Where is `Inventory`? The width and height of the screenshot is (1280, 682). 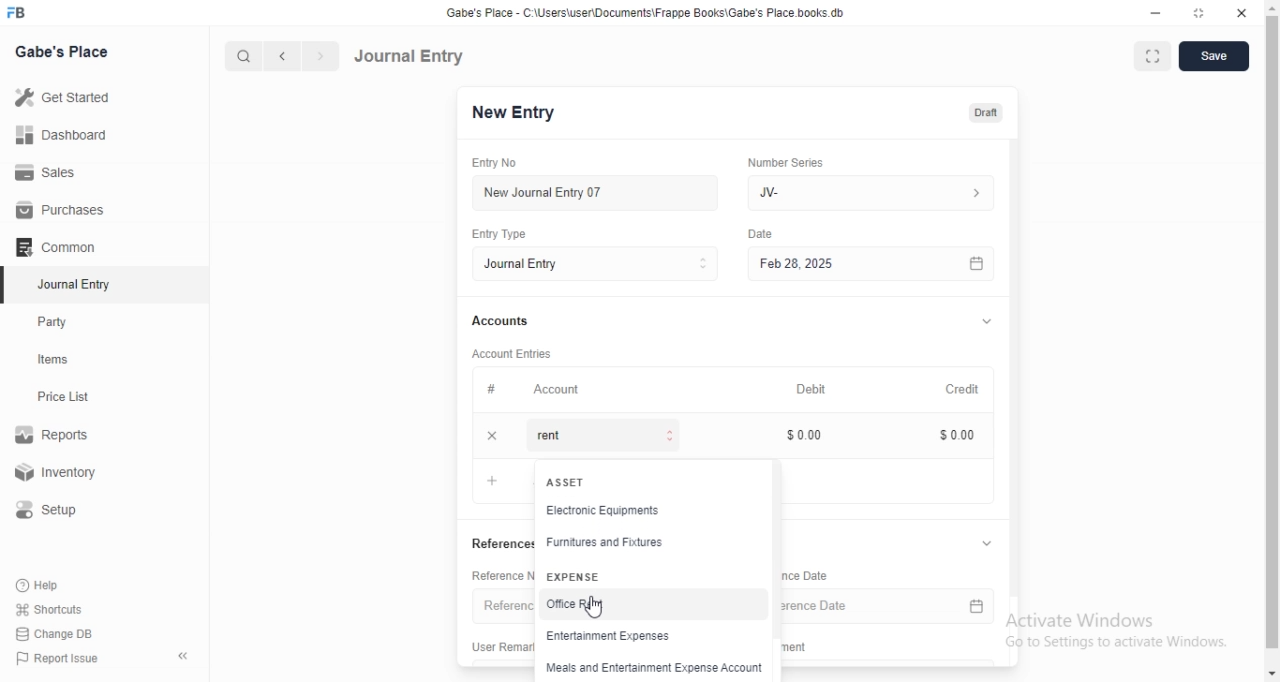 Inventory is located at coordinates (59, 474).